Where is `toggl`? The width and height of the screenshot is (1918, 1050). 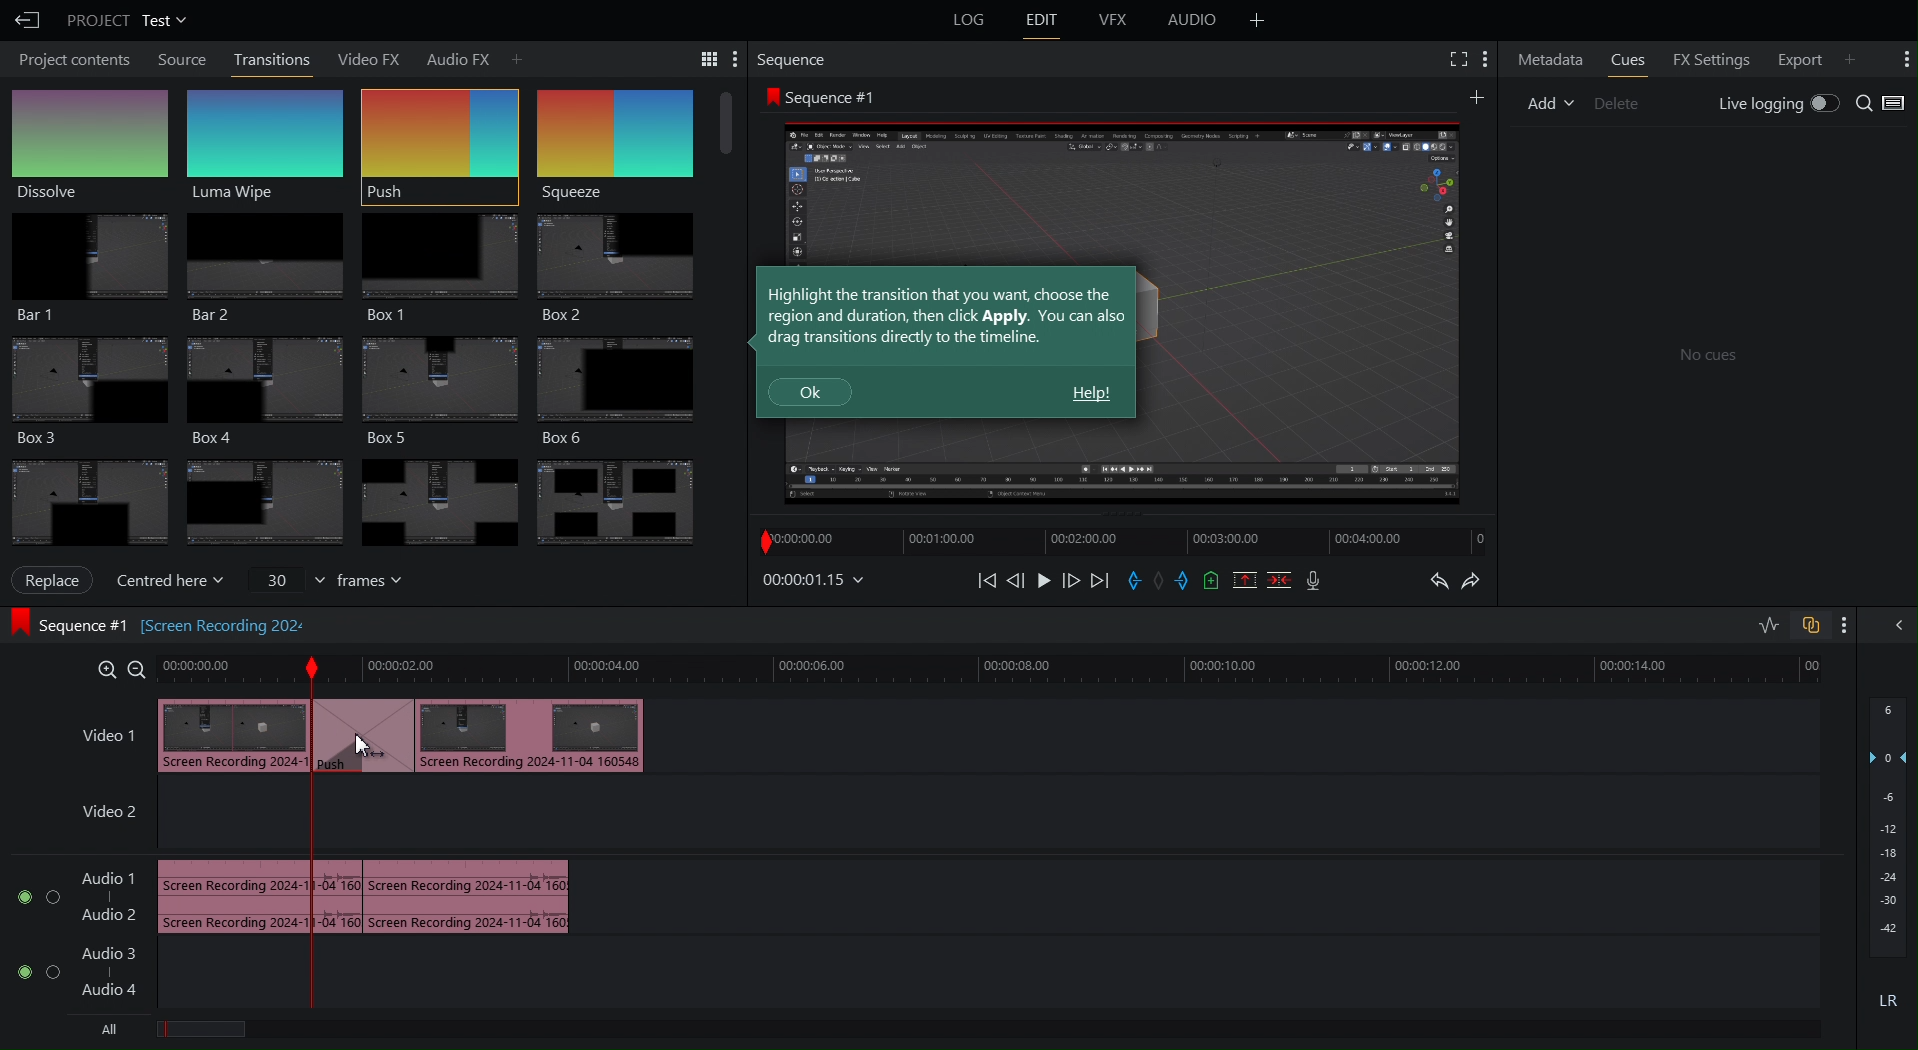 toggl is located at coordinates (52, 901).